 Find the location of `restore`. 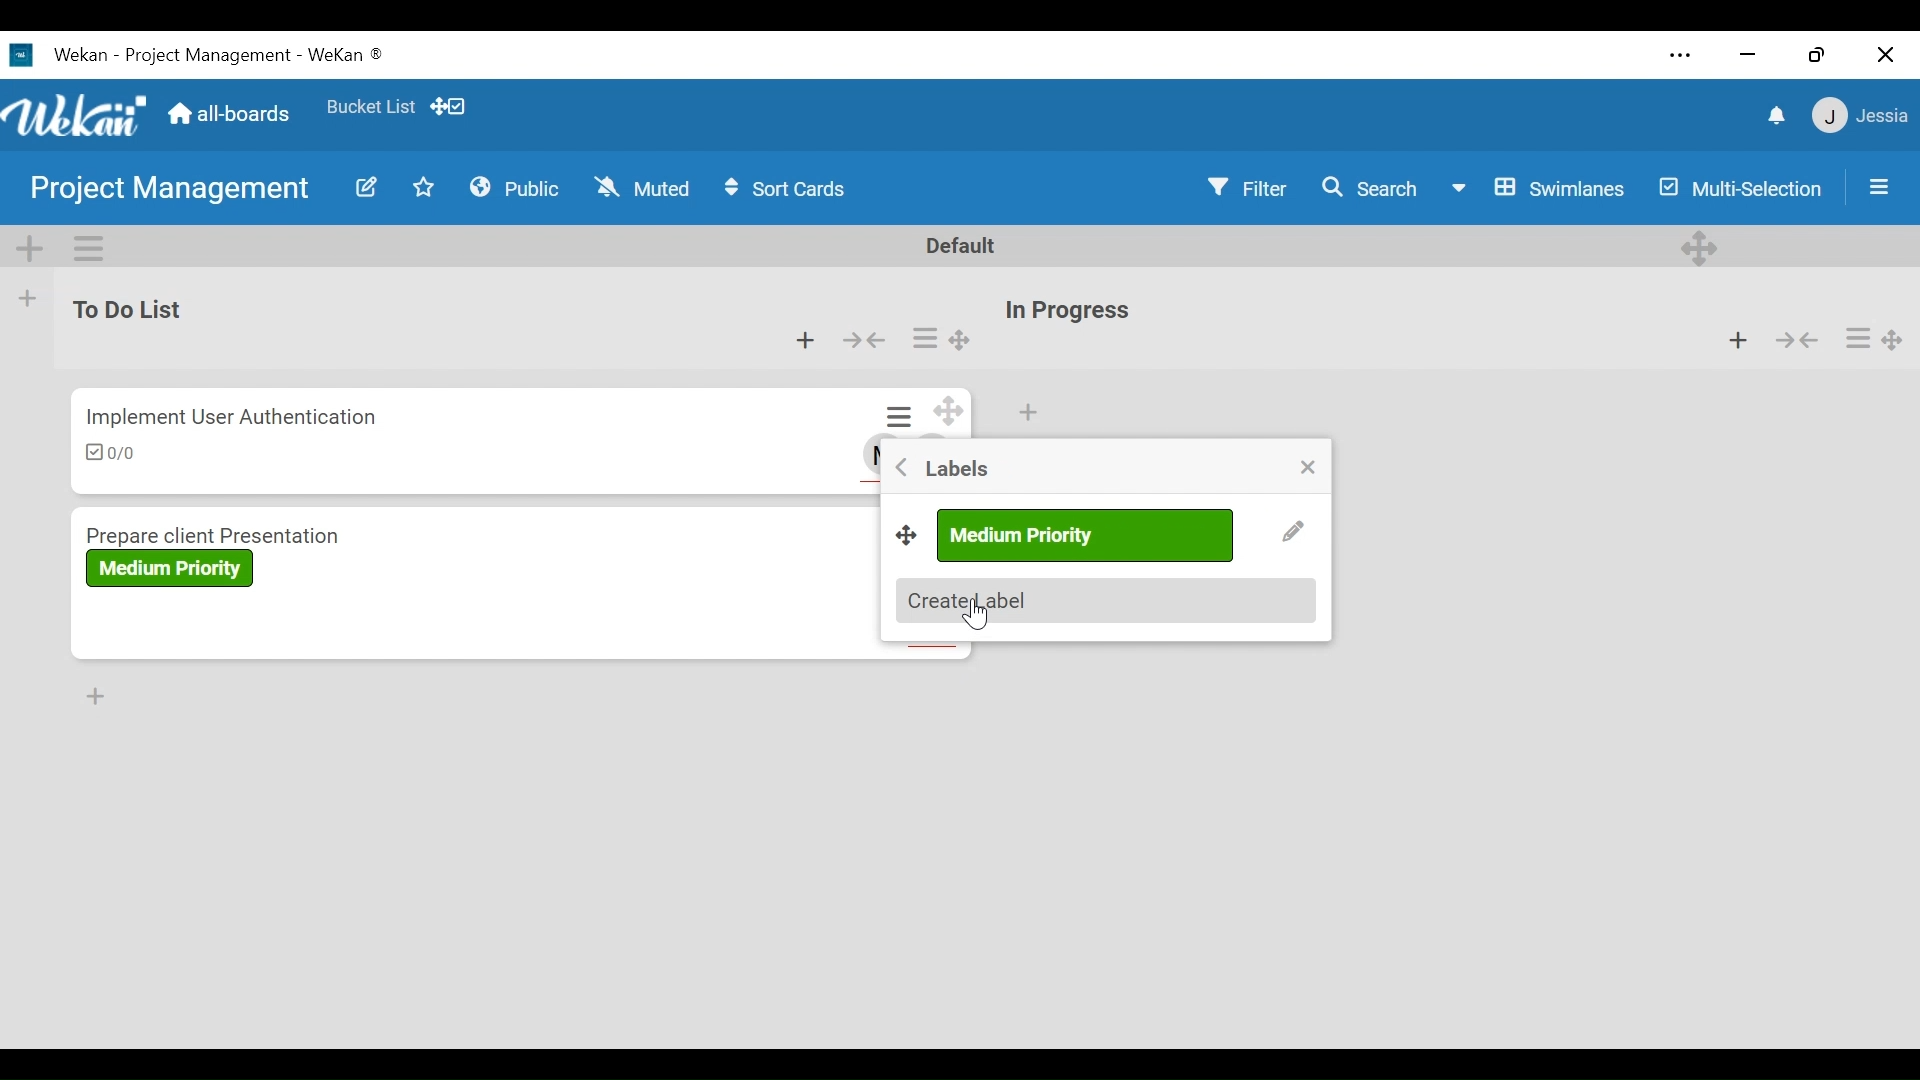

restore is located at coordinates (1817, 54).